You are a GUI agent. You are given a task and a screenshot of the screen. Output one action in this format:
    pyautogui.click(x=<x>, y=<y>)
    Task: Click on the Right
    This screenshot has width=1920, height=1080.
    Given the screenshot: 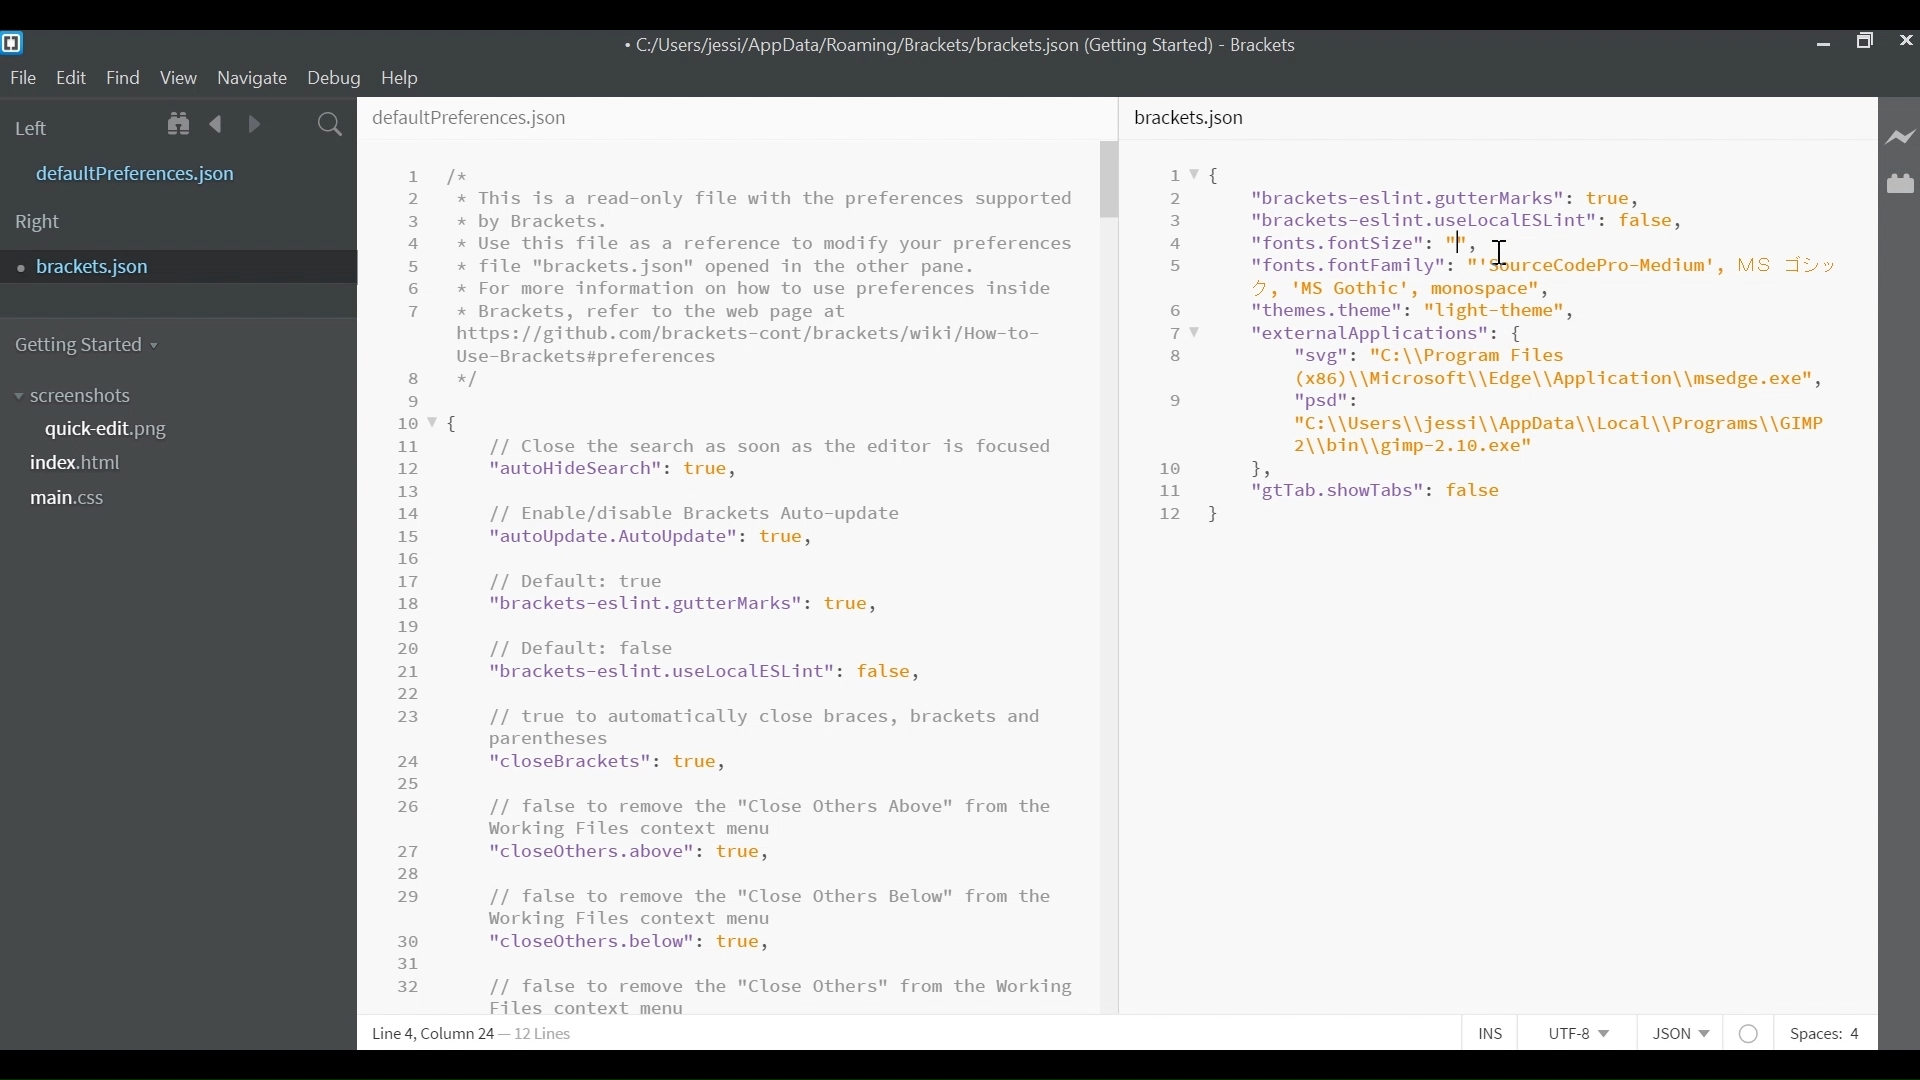 What is the action you would take?
    pyautogui.click(x=39, y=222)
    